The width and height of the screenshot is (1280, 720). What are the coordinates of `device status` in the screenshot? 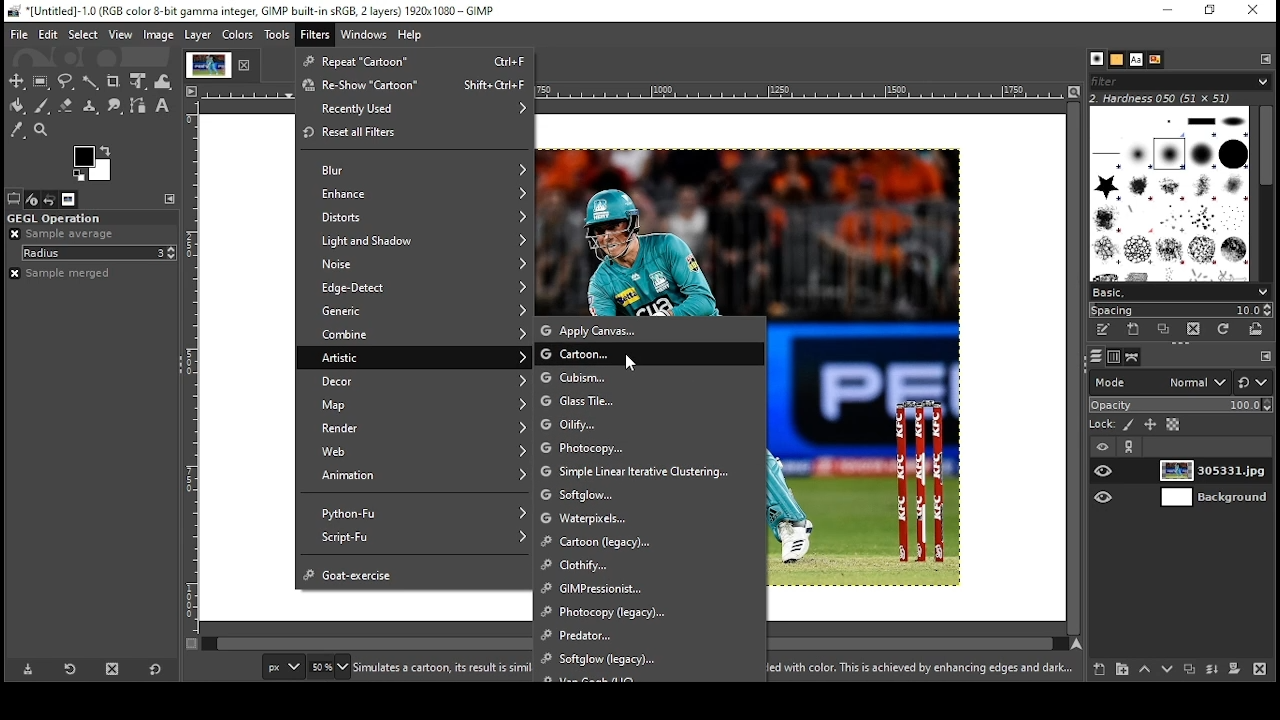 It's located at (32, 199).